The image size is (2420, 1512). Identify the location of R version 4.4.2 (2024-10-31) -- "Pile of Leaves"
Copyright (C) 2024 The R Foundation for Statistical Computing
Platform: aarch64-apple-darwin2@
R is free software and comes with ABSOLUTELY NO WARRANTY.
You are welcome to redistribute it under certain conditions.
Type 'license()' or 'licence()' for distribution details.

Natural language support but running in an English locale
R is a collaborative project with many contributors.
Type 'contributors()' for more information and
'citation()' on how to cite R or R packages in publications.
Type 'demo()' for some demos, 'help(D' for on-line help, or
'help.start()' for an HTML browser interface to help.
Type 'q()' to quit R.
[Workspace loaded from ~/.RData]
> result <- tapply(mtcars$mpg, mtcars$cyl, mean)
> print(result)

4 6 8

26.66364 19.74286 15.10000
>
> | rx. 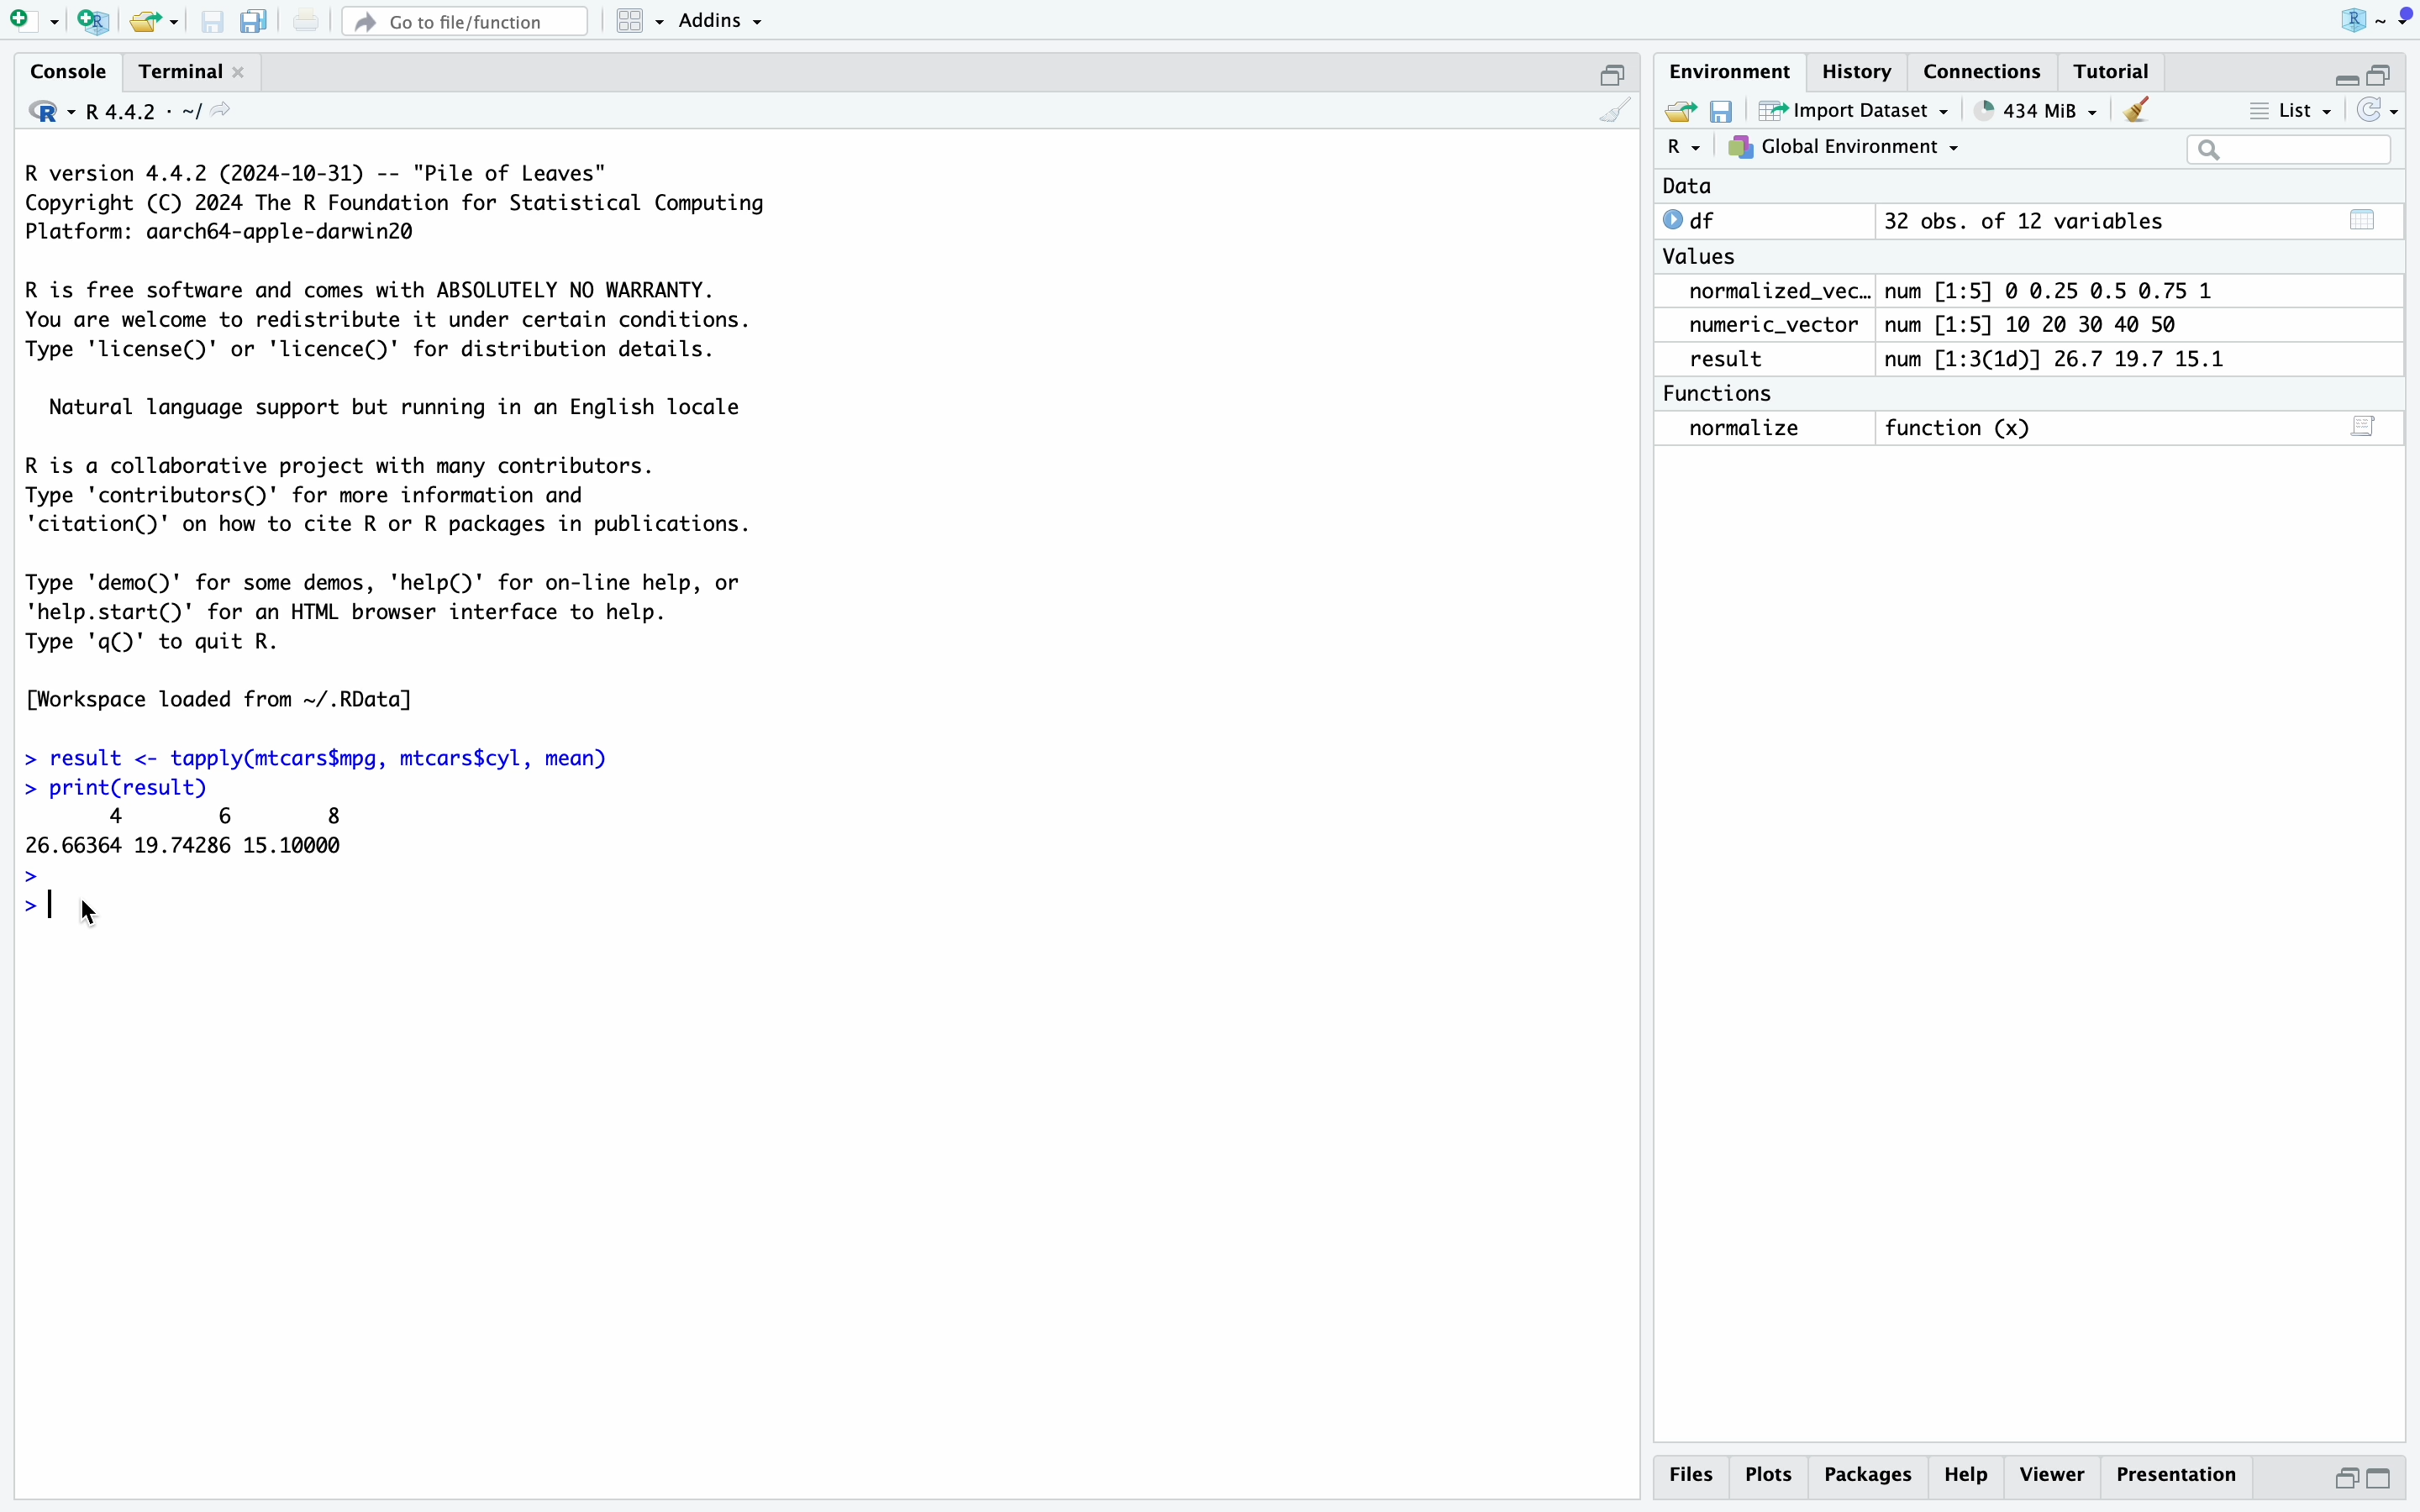
(828, 816).